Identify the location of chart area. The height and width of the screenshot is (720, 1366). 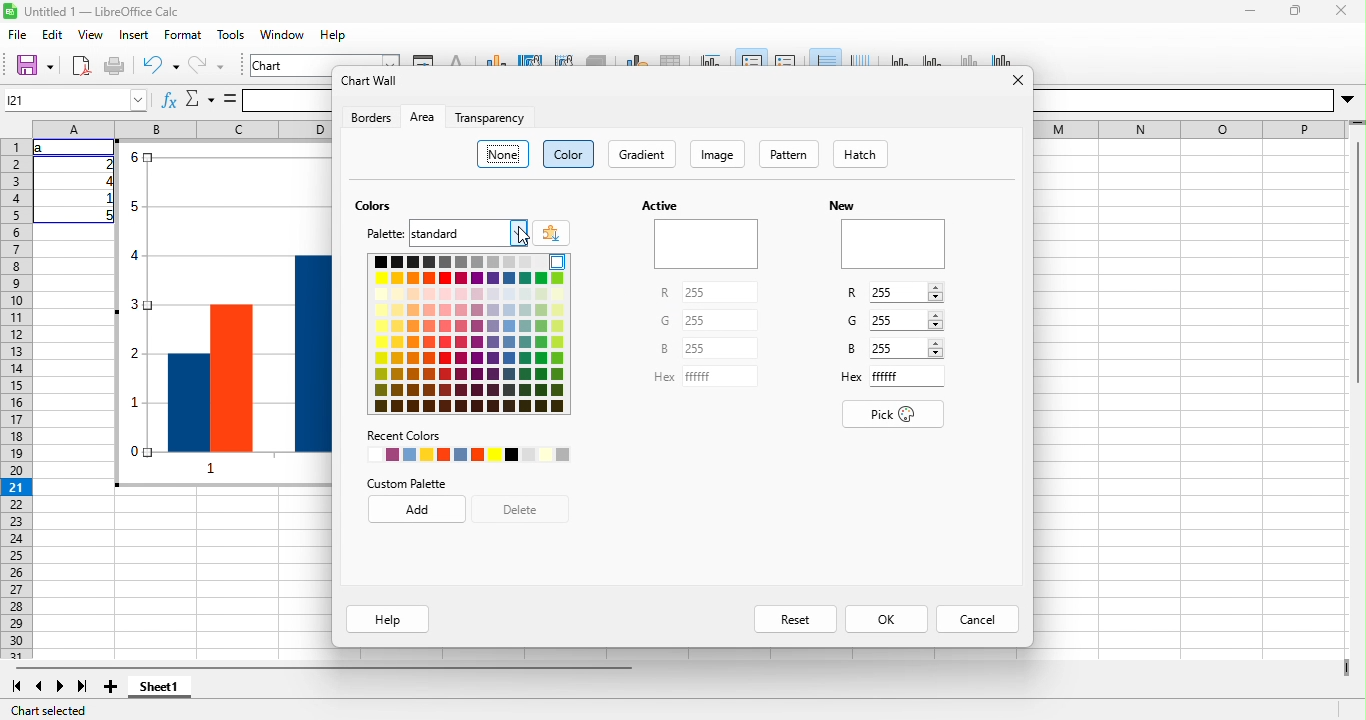
(531, 59).